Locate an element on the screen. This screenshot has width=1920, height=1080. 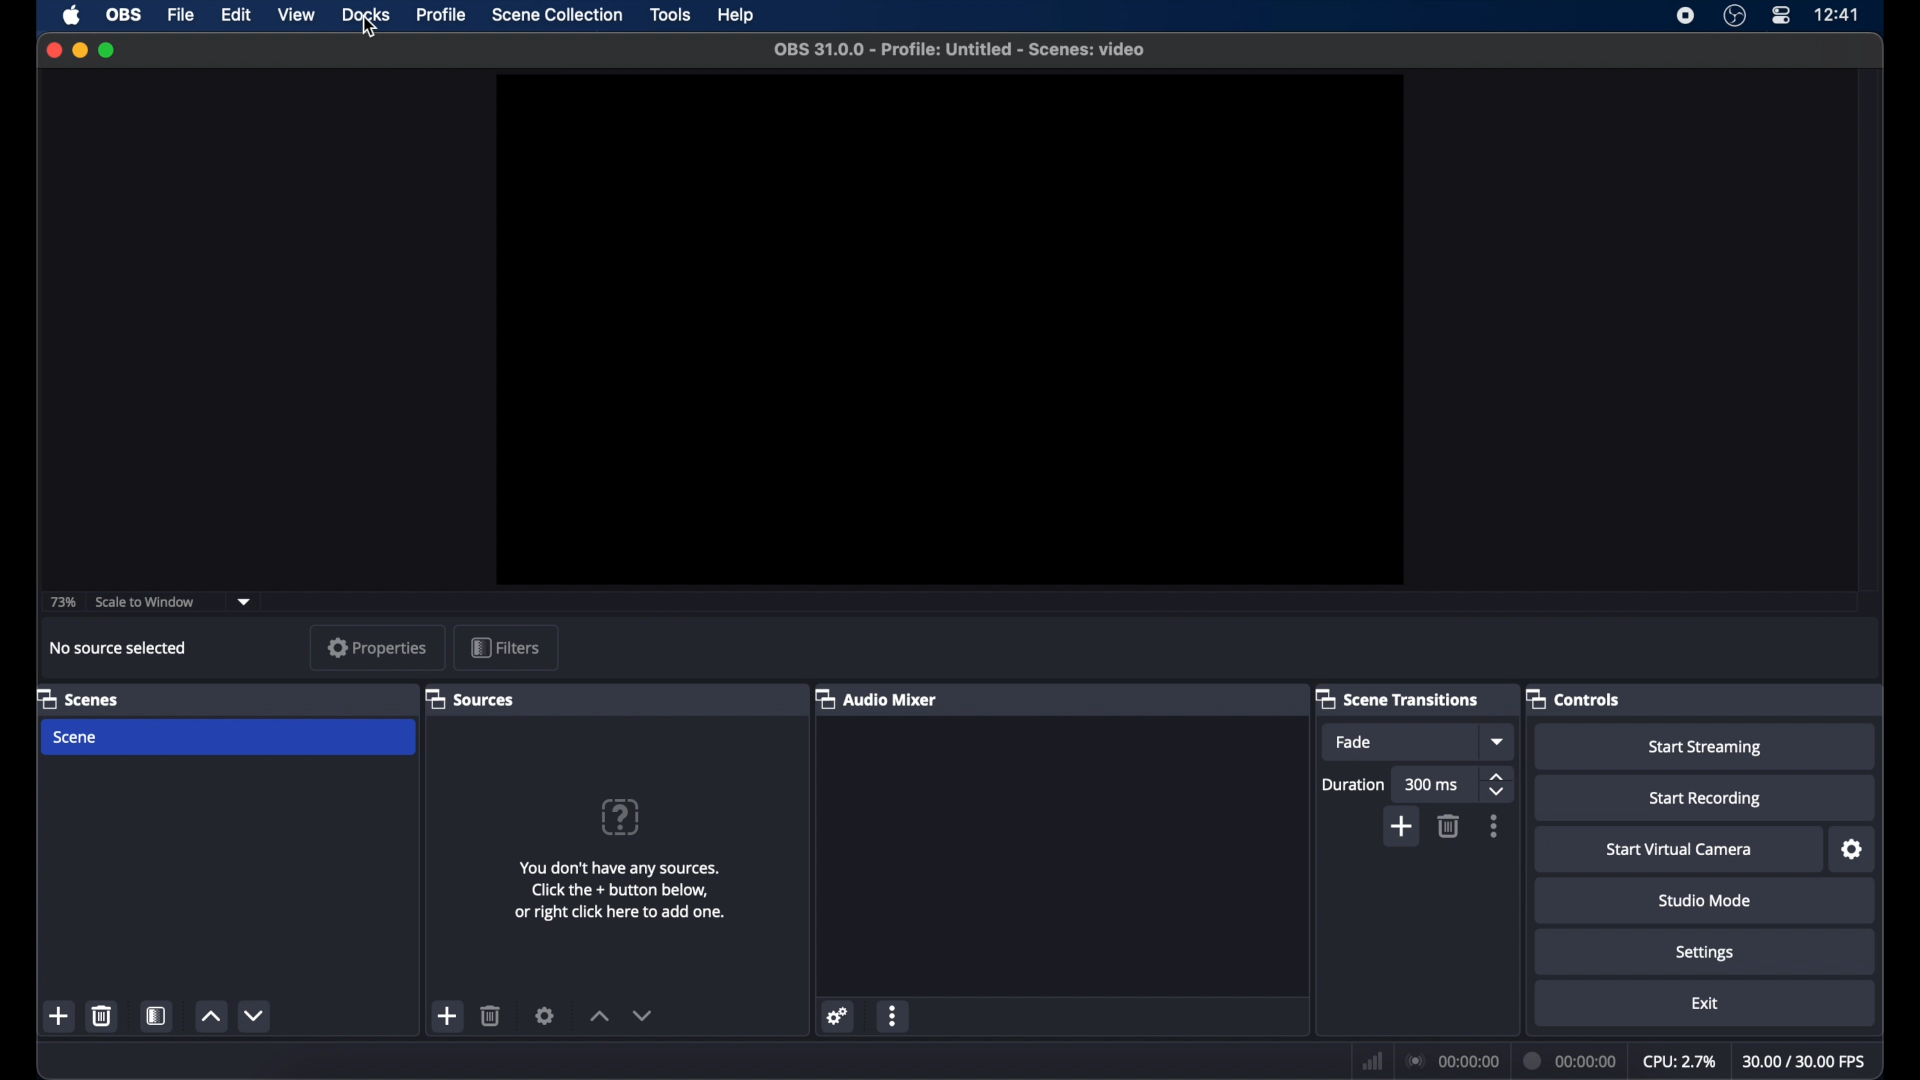
studio mode is located at coordinates (1705, 900).